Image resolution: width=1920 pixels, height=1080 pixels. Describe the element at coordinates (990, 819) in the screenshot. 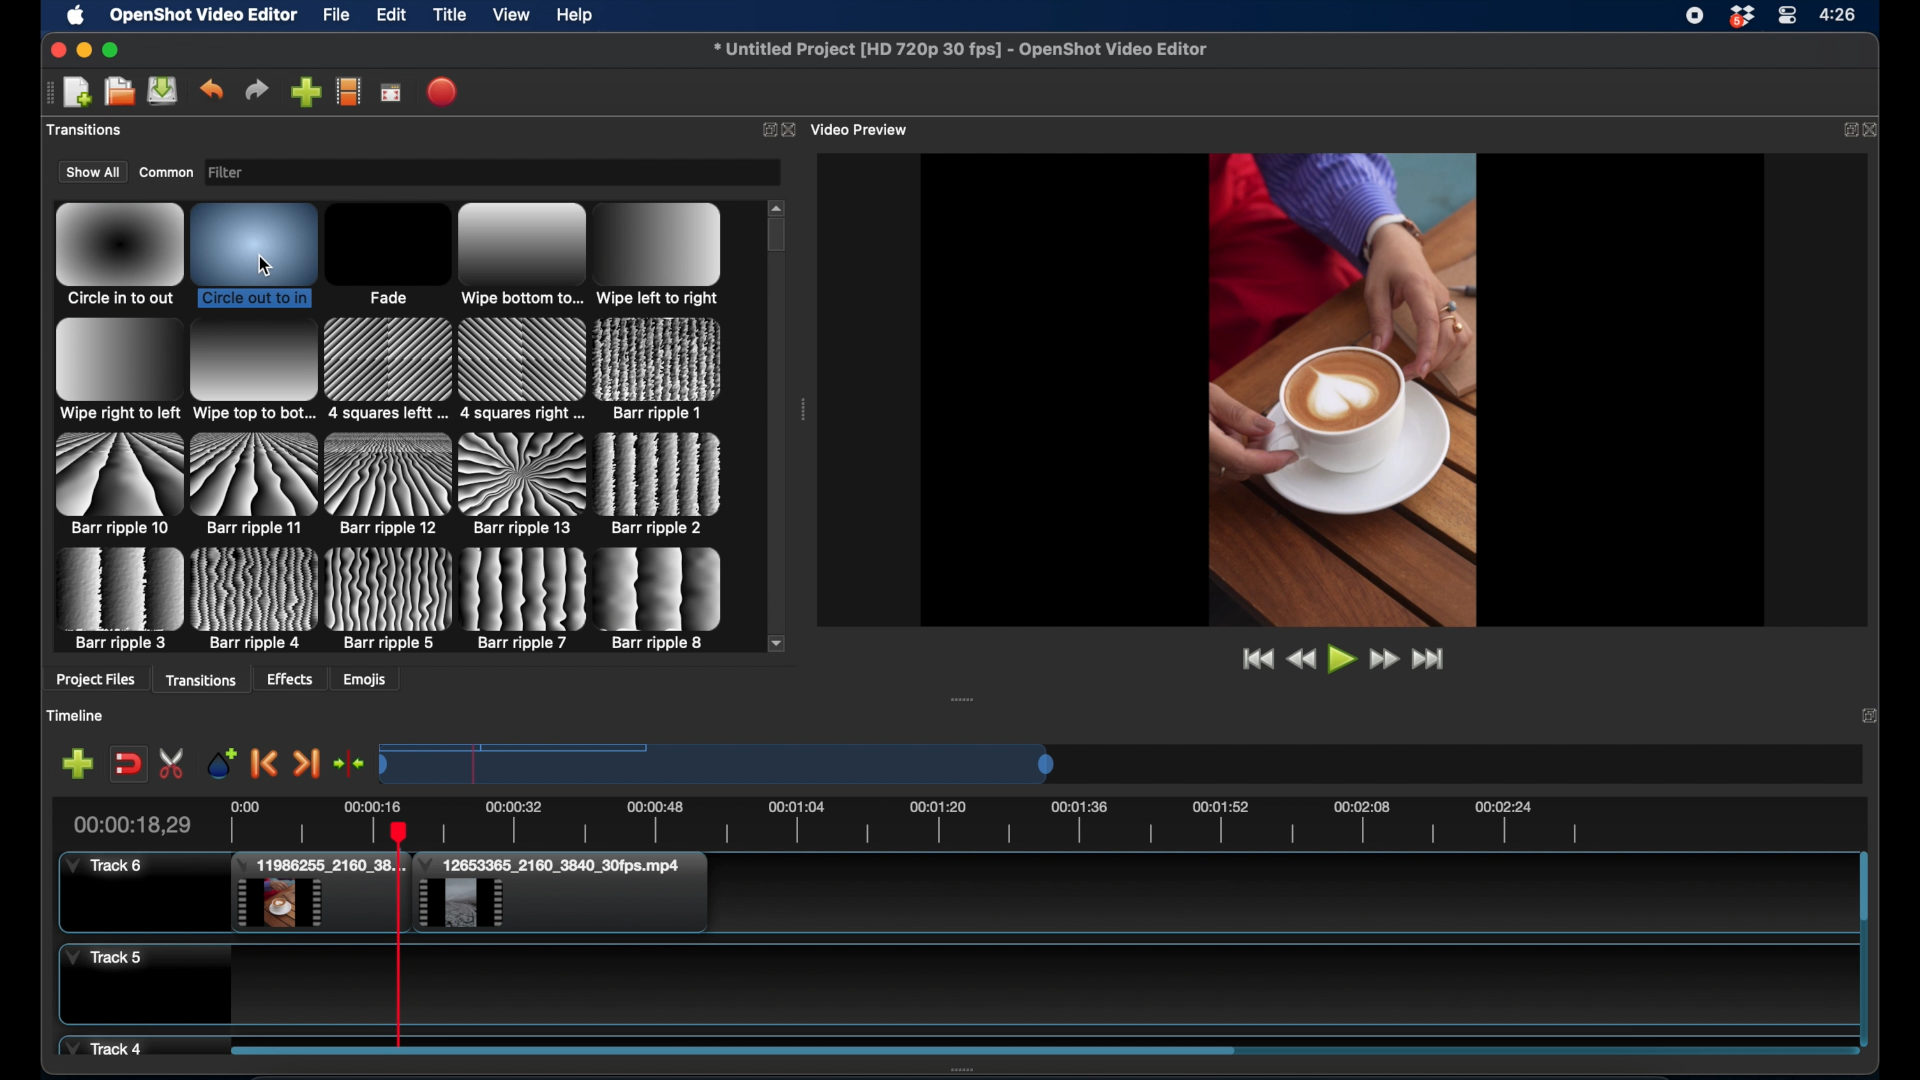

I see `timeline` at that location.